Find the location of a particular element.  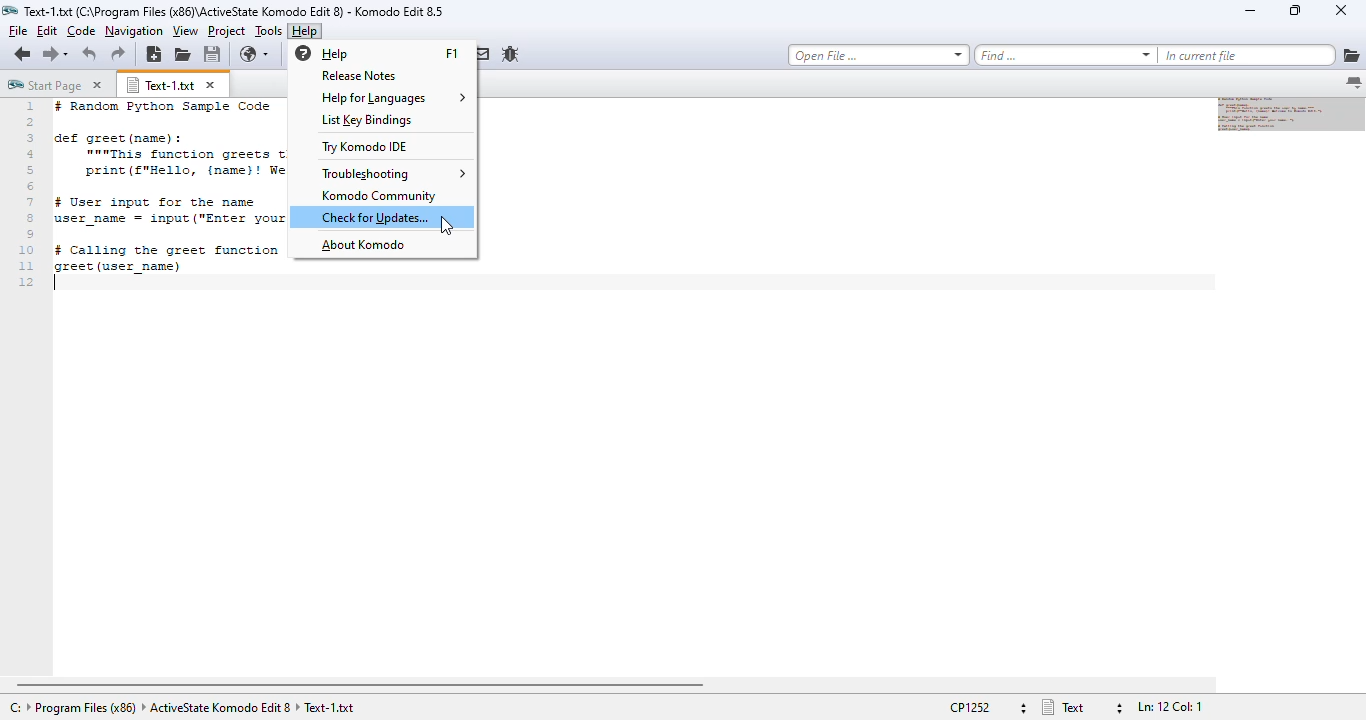

list key bindings is located at coordinates (368, 120).